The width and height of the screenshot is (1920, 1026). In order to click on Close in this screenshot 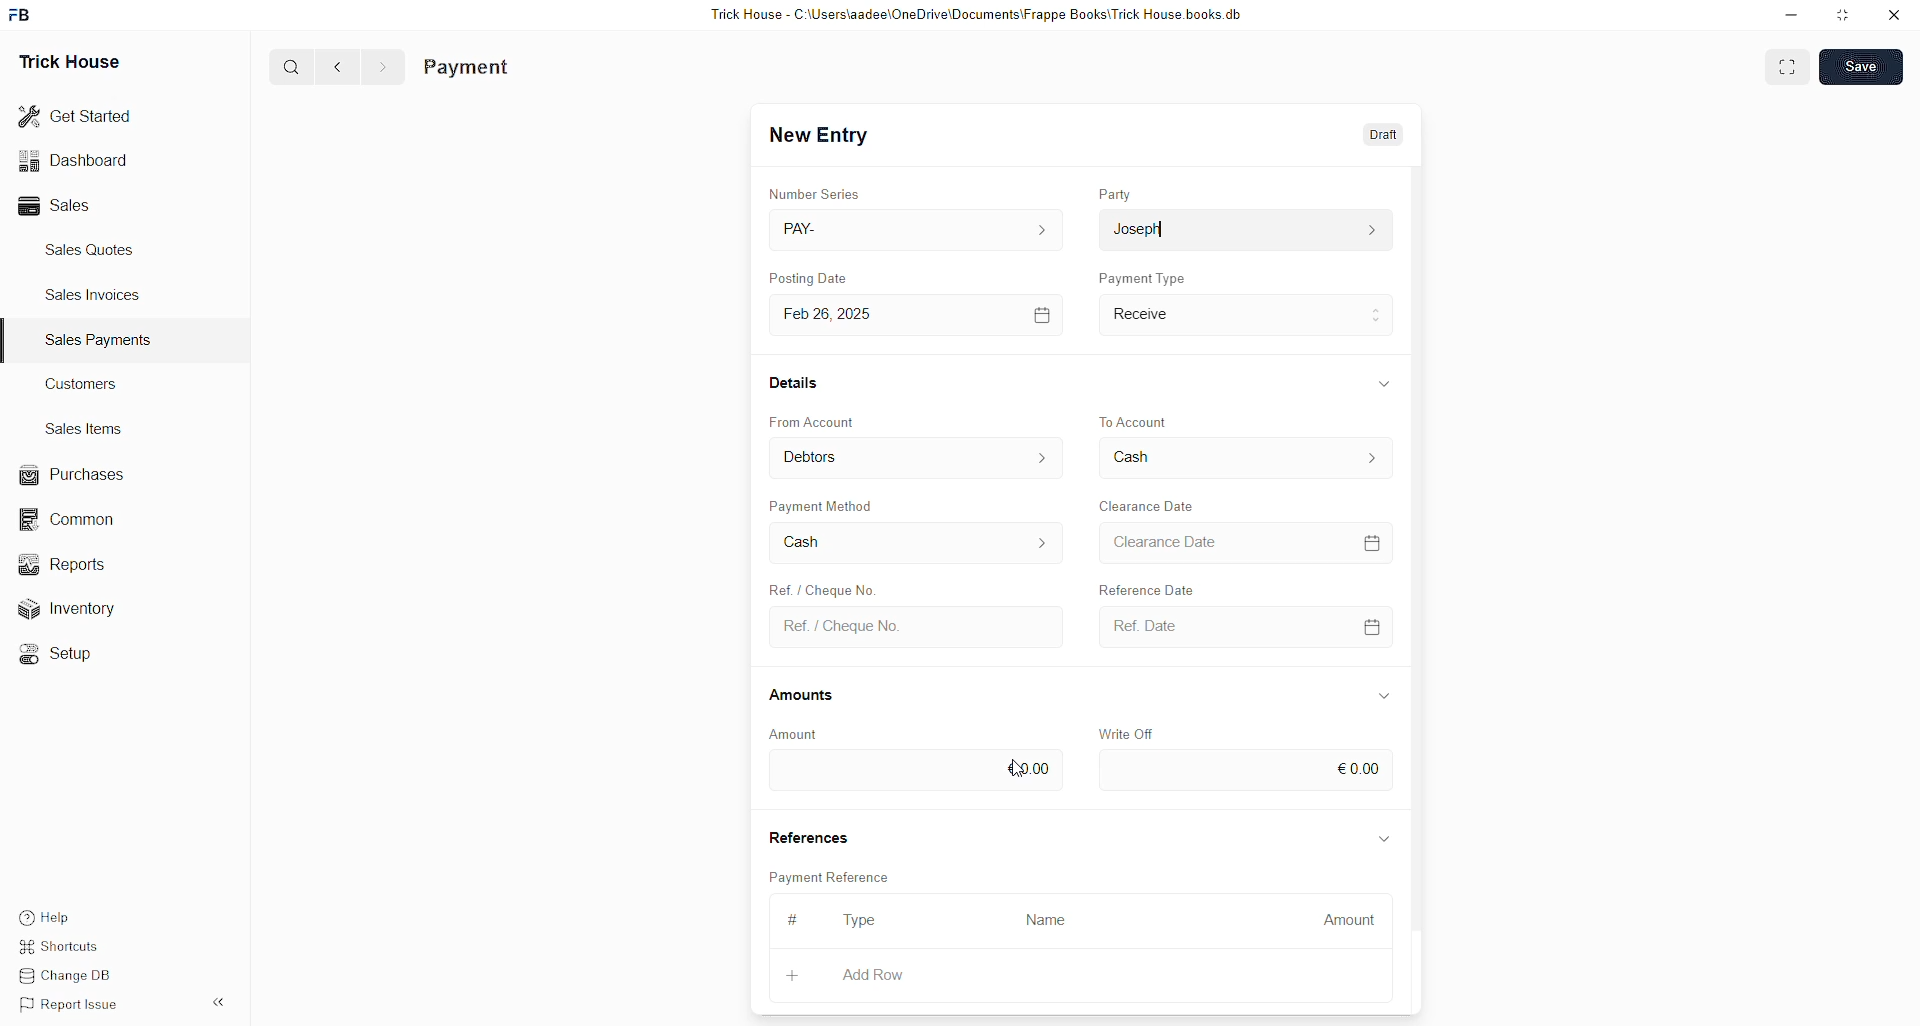, I will do `click(1893, 16)`.